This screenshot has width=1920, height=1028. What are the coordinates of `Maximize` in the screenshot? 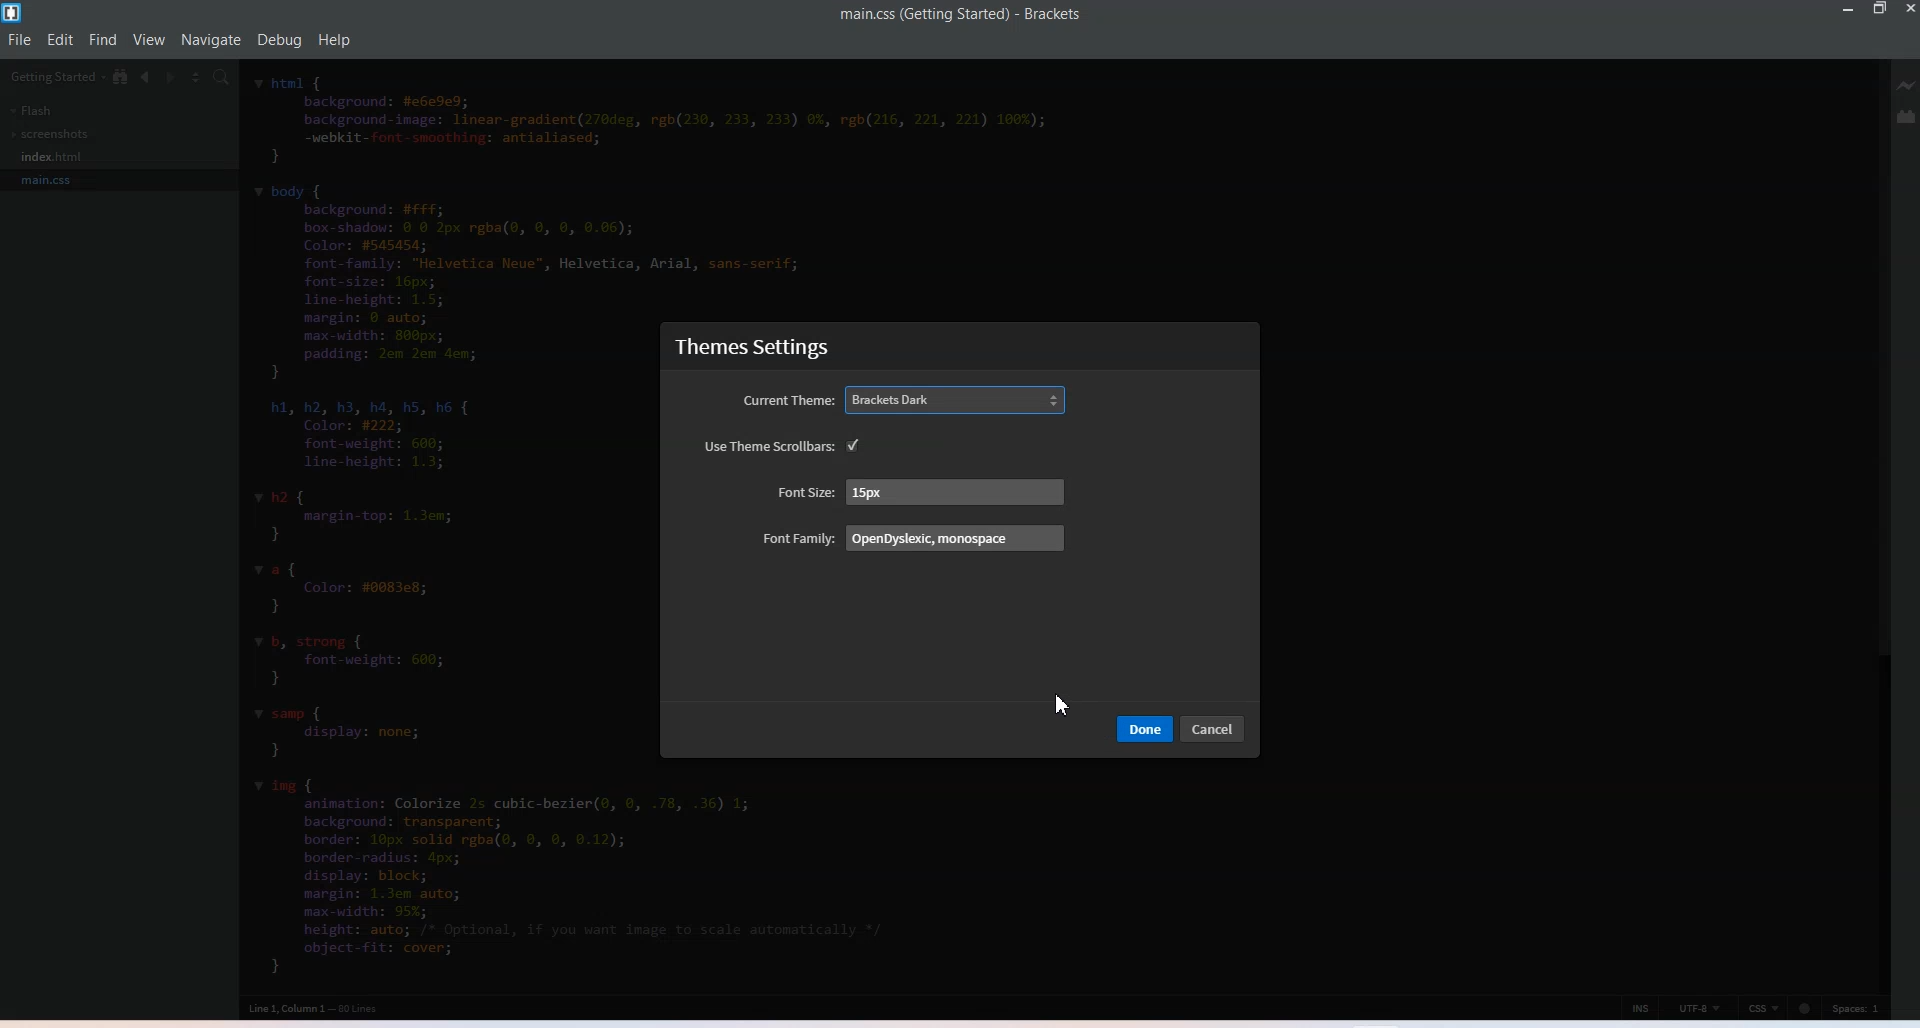 It's located at (1880, 9).